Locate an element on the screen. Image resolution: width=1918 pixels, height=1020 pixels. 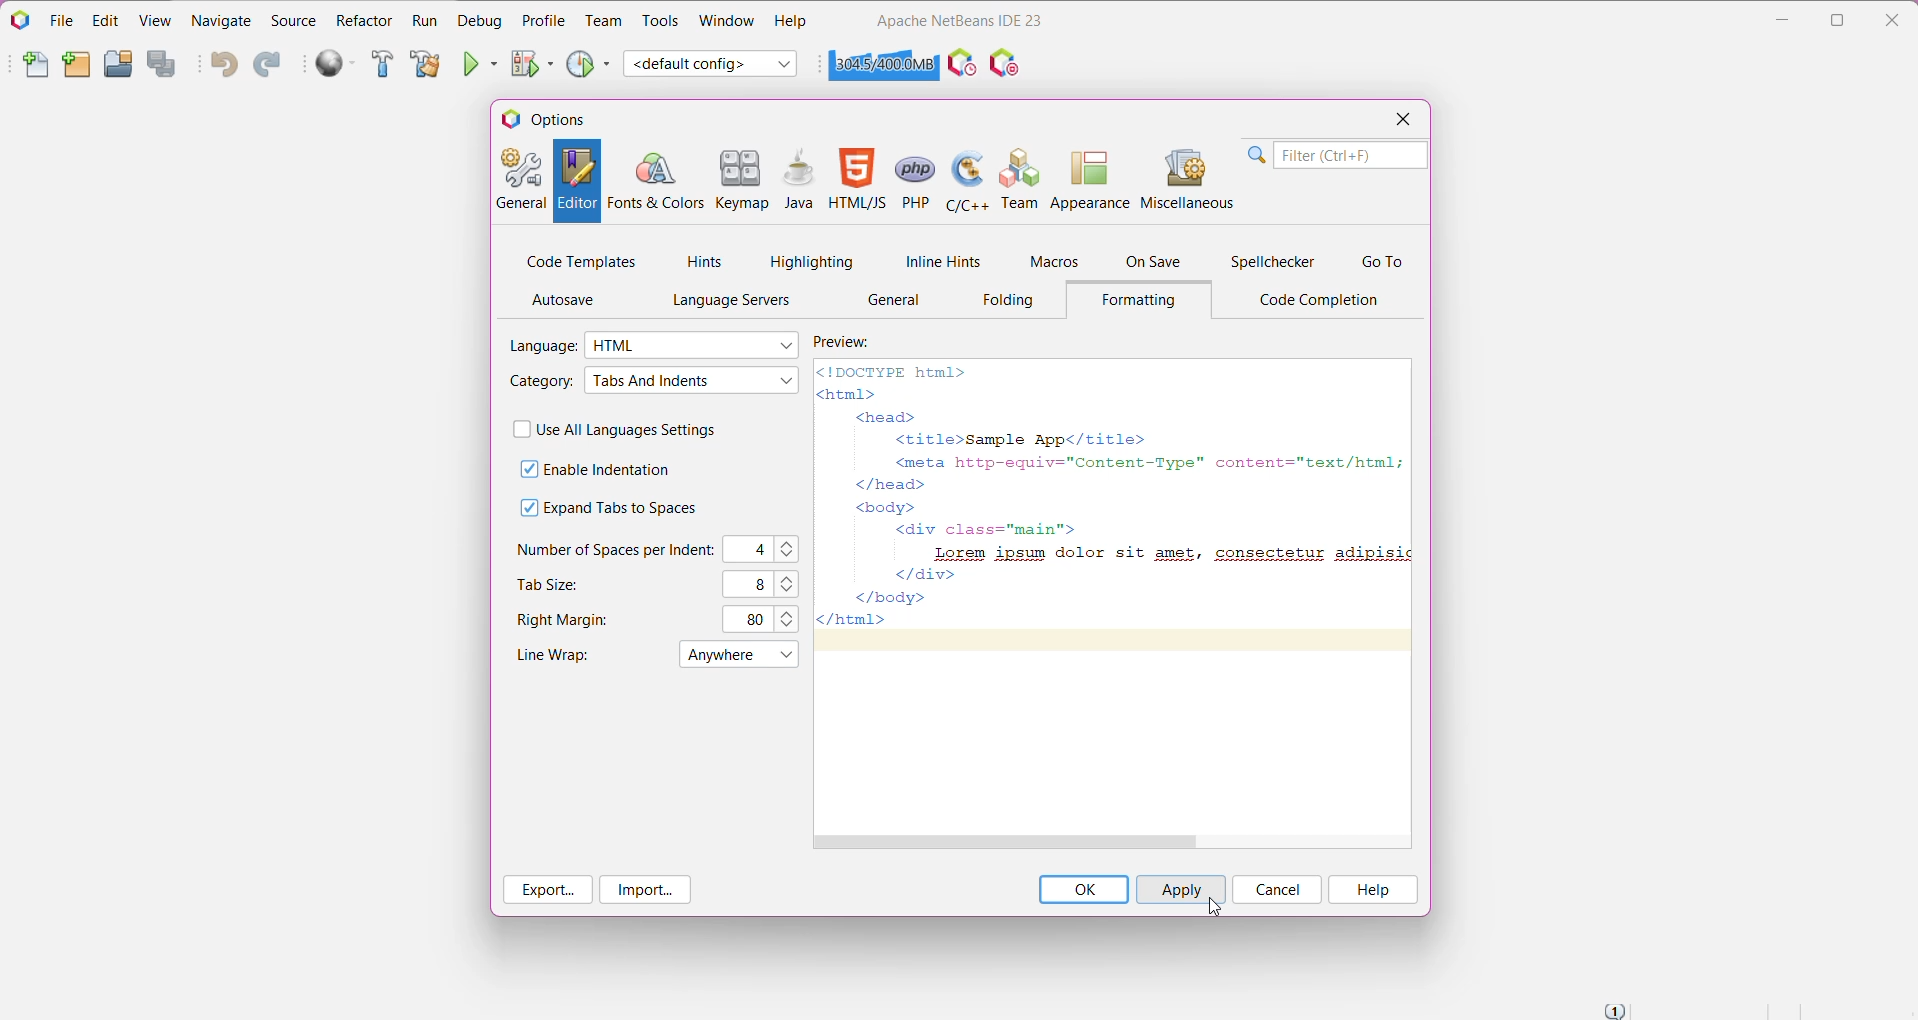
Language is located at coordinates (543, 345).